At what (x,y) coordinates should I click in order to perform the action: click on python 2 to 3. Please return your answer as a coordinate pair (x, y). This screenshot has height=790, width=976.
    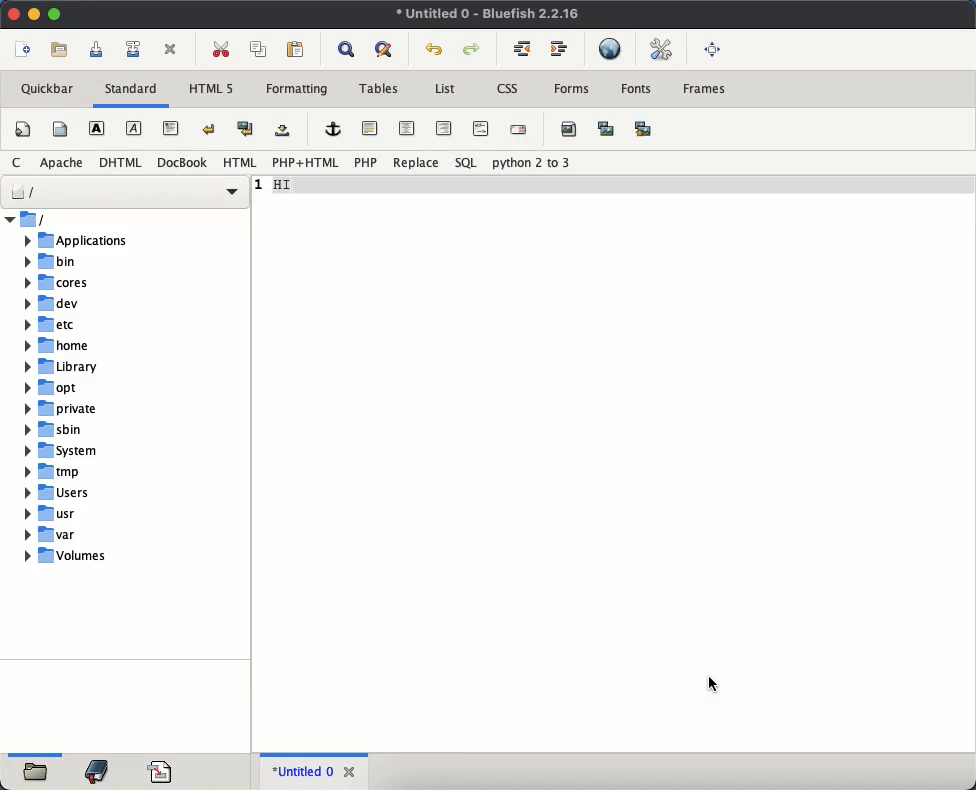
    Looking at the image, I should click on (528, 163).